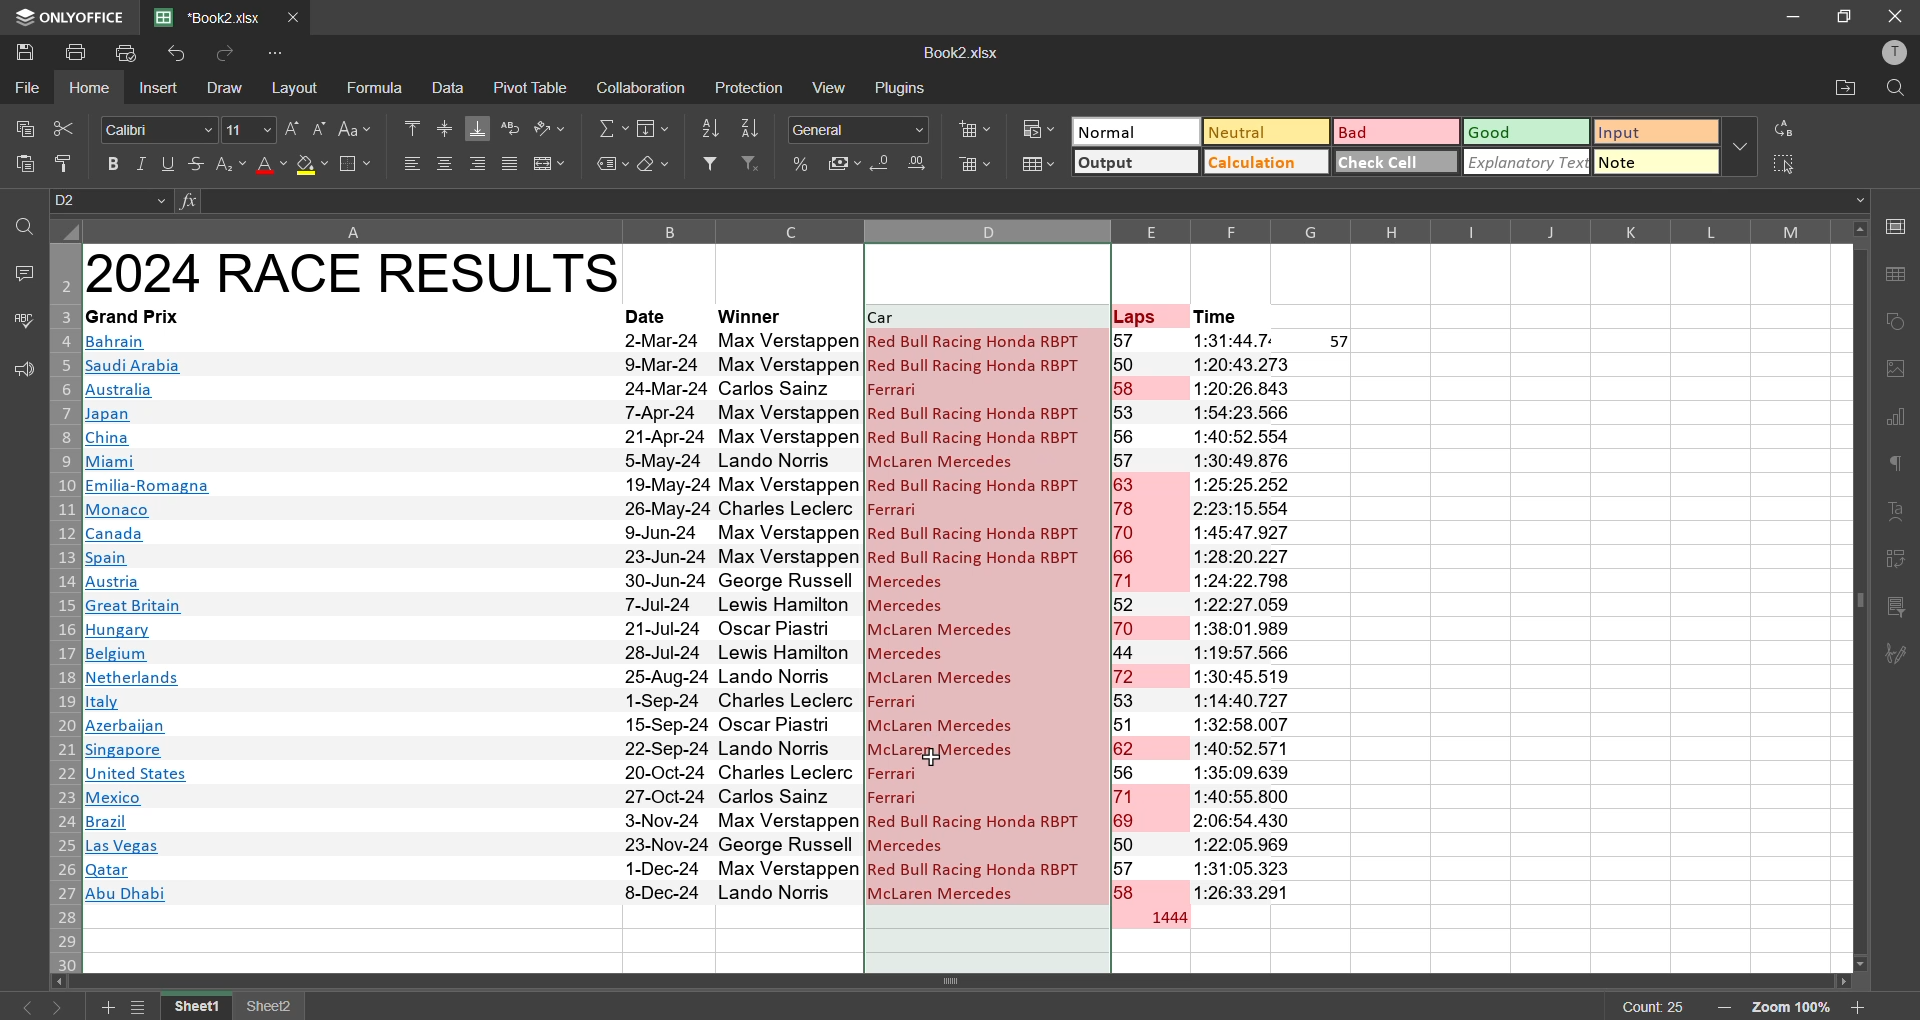 The image size is (1920, 1020). I want to click on grand prix, so click(132, 316).